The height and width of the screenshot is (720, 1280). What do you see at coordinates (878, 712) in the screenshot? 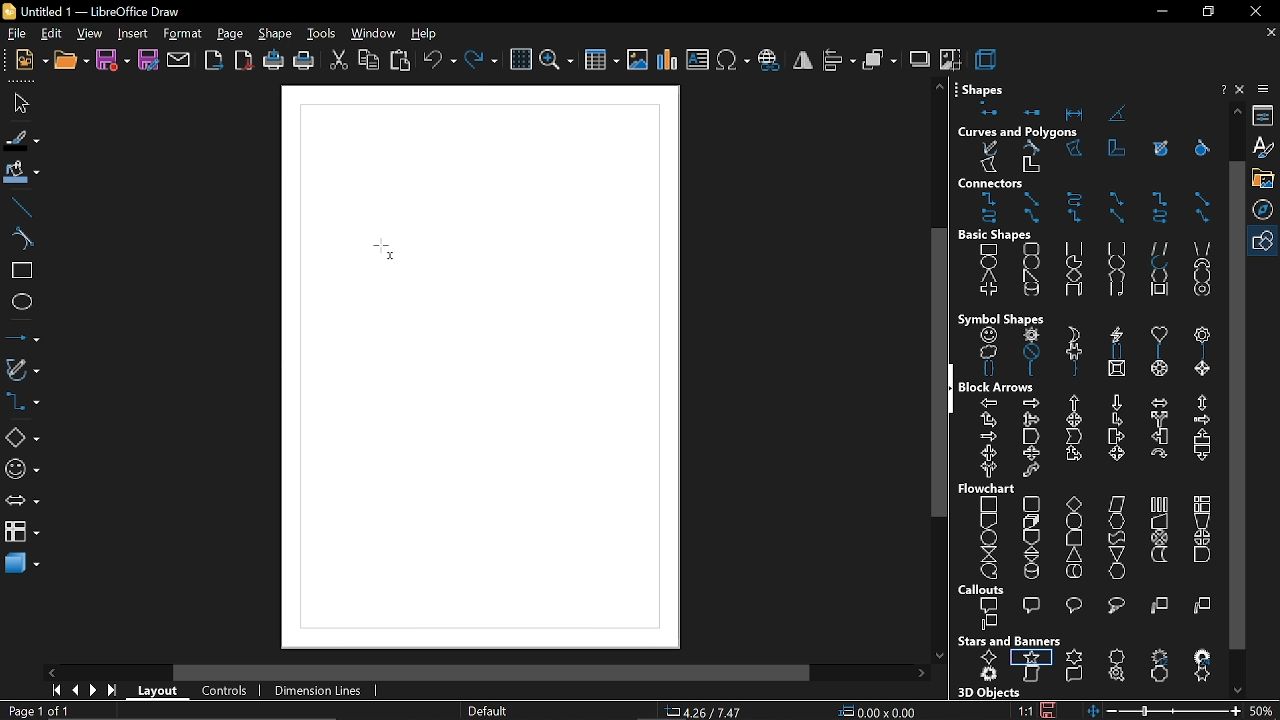
I see `position` at bounding box center [878, 712].